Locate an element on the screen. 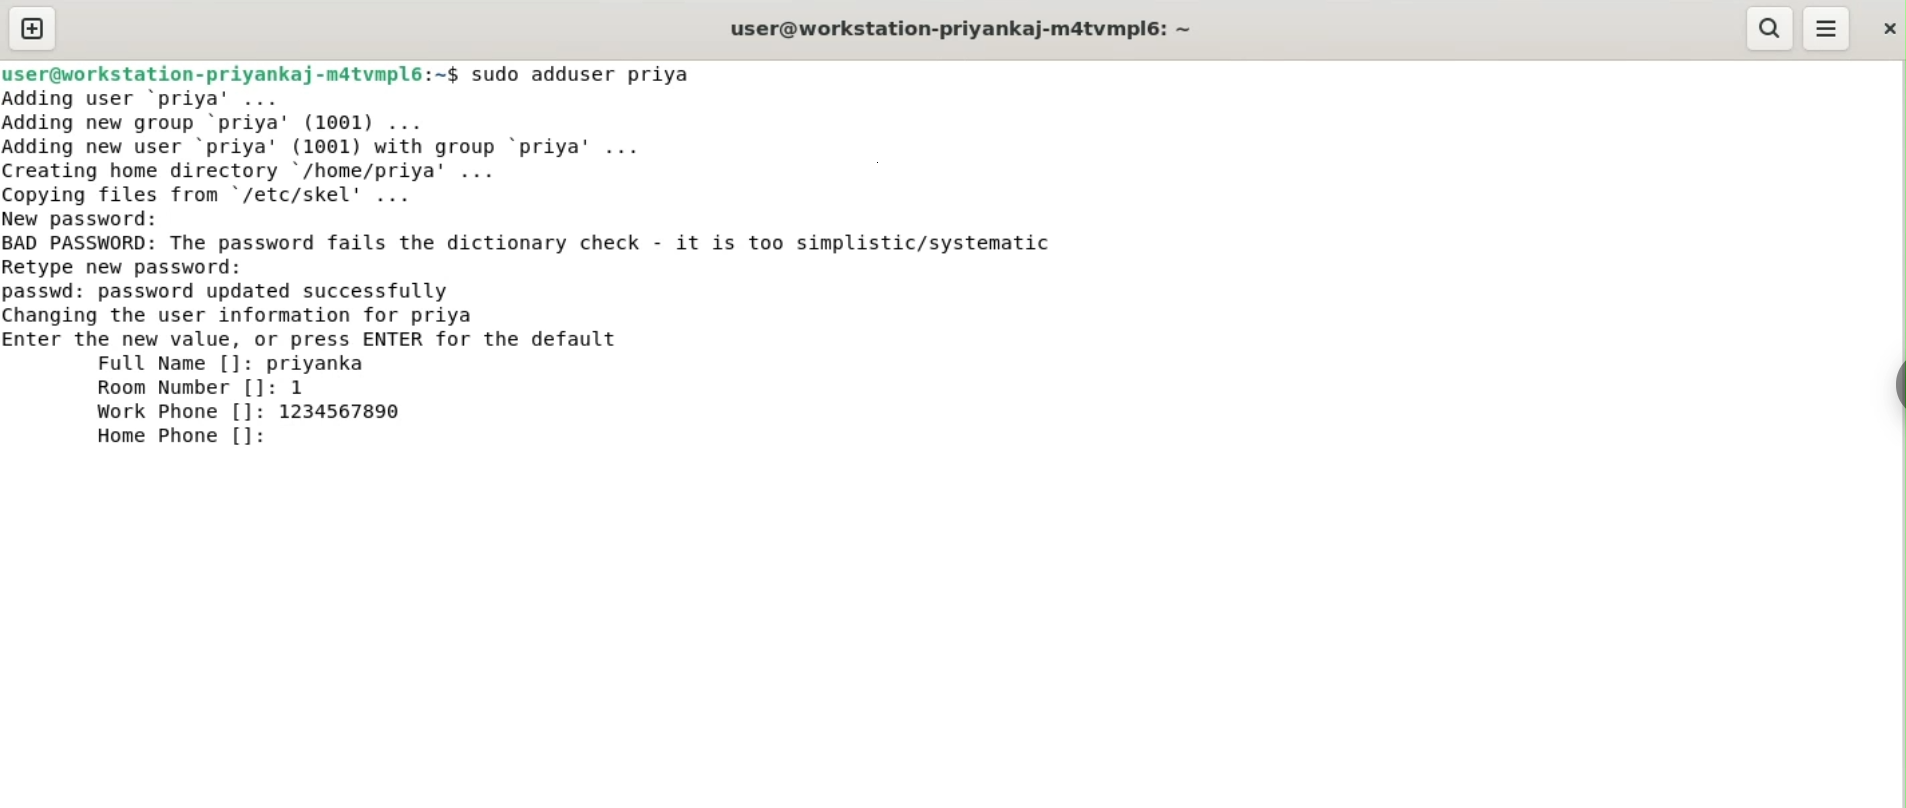 This screenshot has width=1906, height=808. 1 is located at coordinates (305, 387).